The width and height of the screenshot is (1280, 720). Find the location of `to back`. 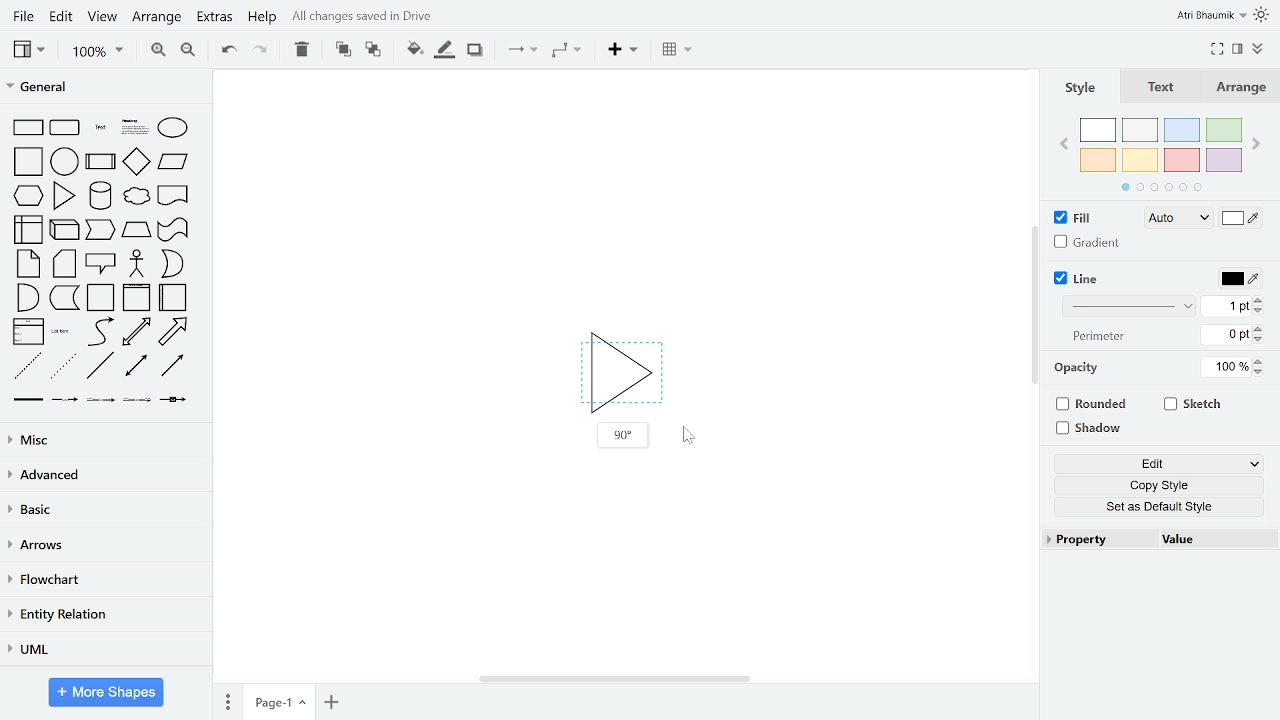

to back is located at coordinates (372, 49).